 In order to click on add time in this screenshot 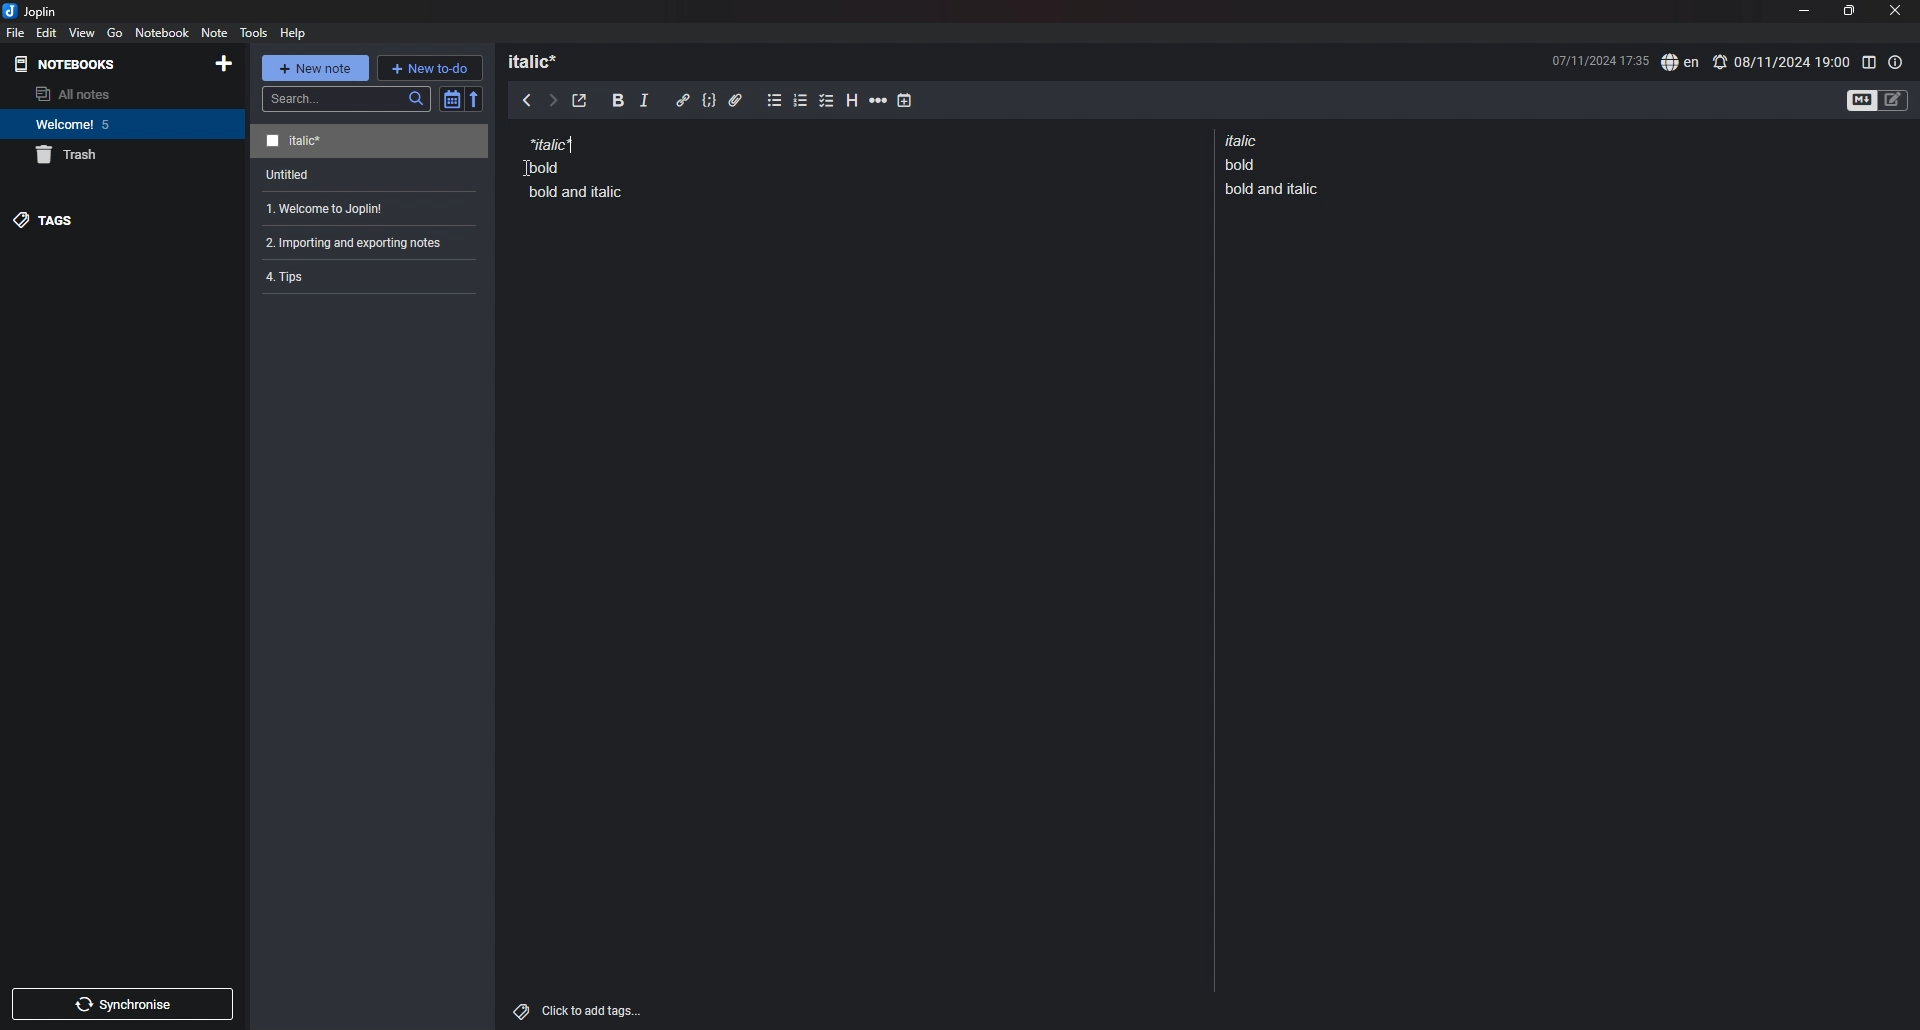, I will do `click(905, 100)`.